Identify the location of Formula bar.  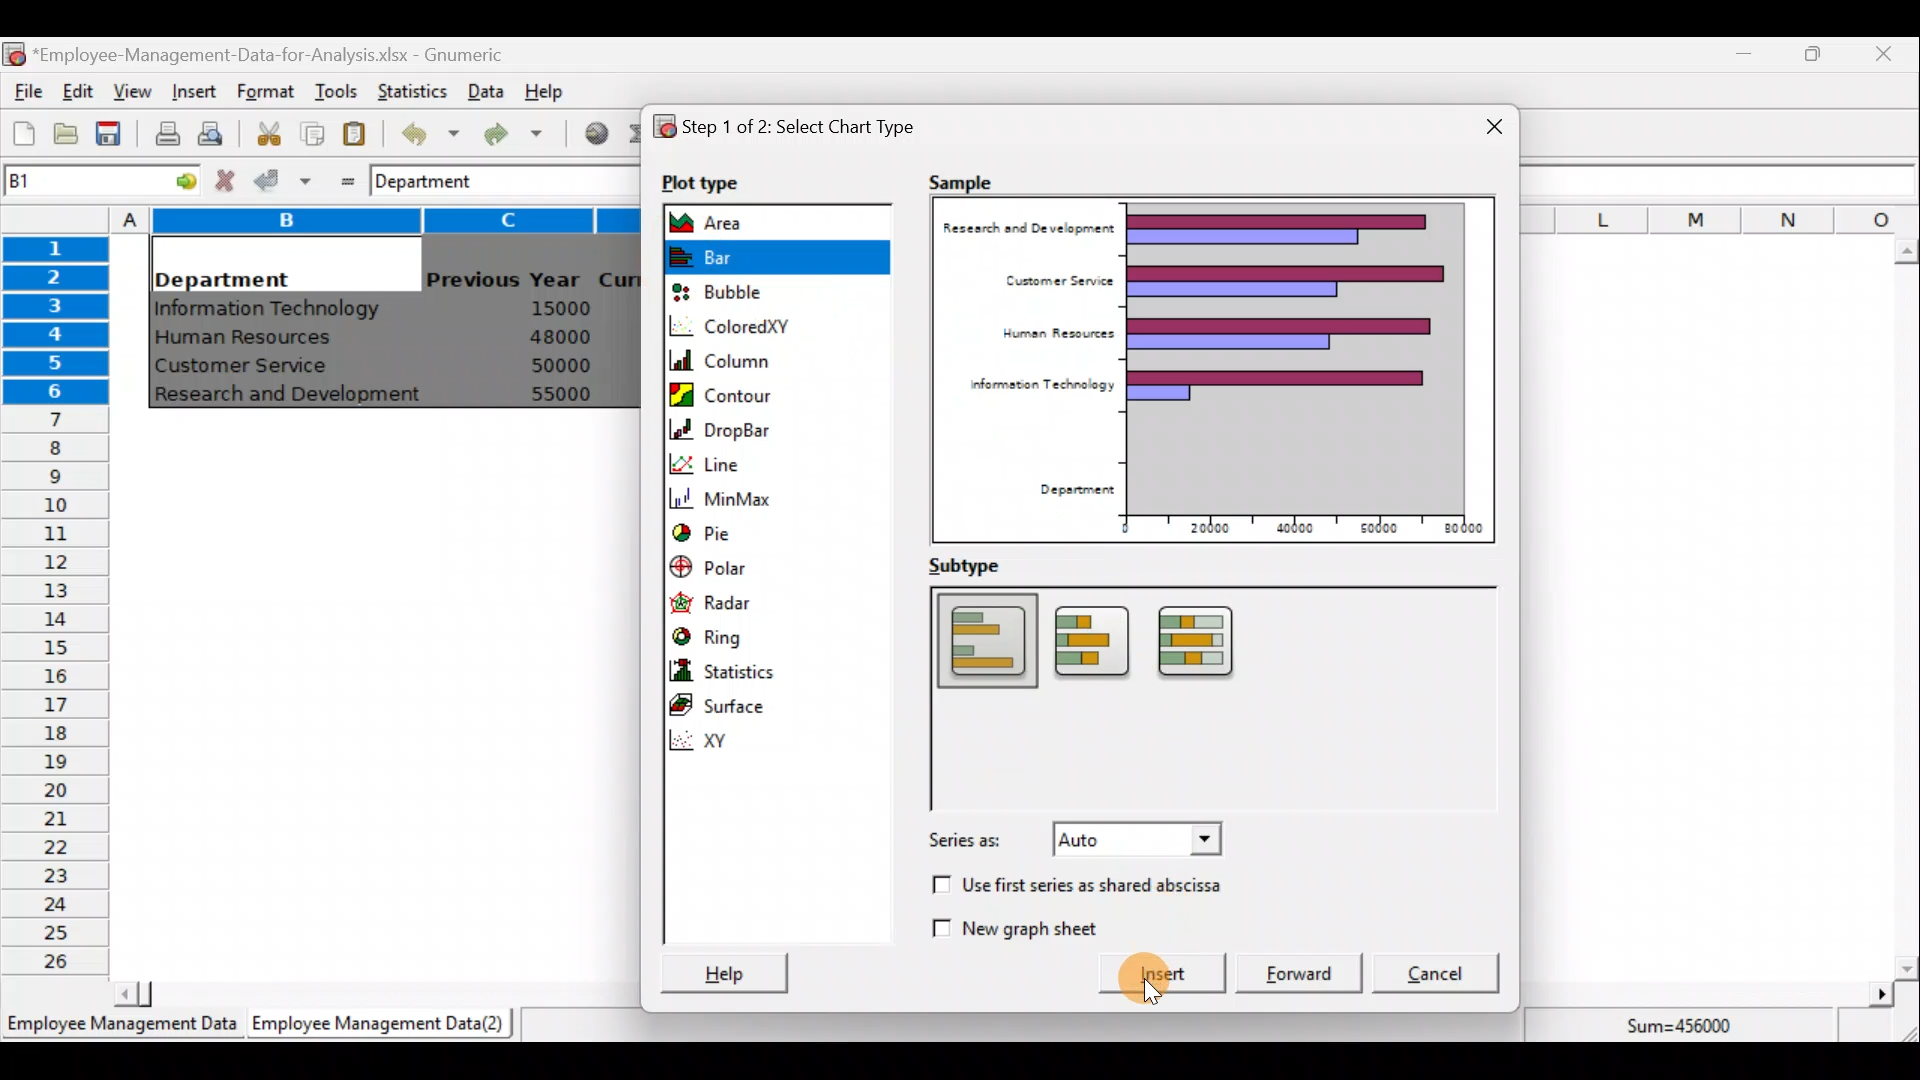
(577, 177).